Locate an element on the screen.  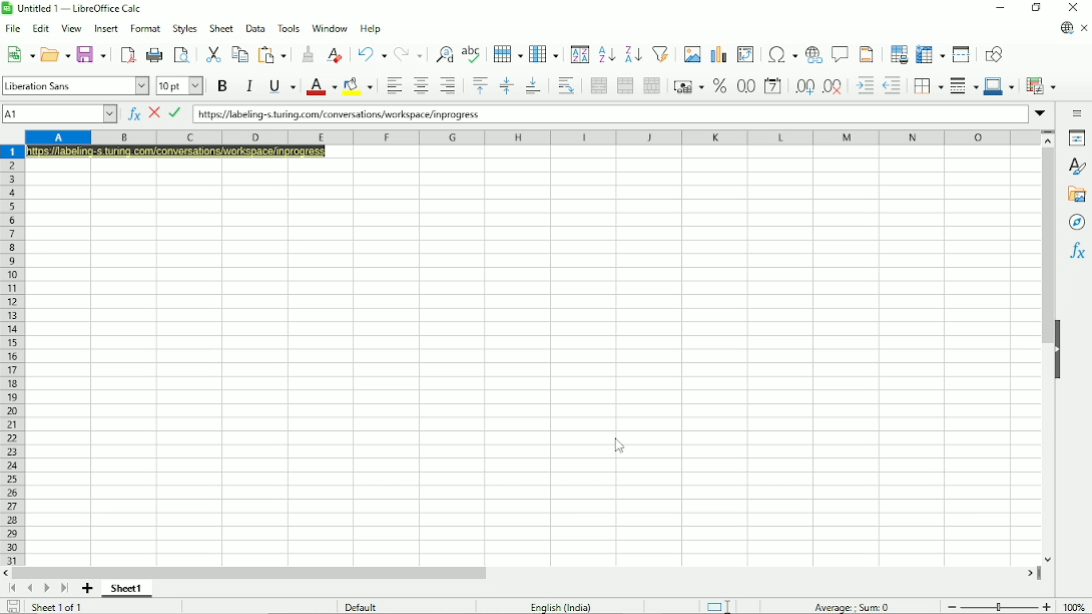
Properties is located at coordinates (1076, 138).